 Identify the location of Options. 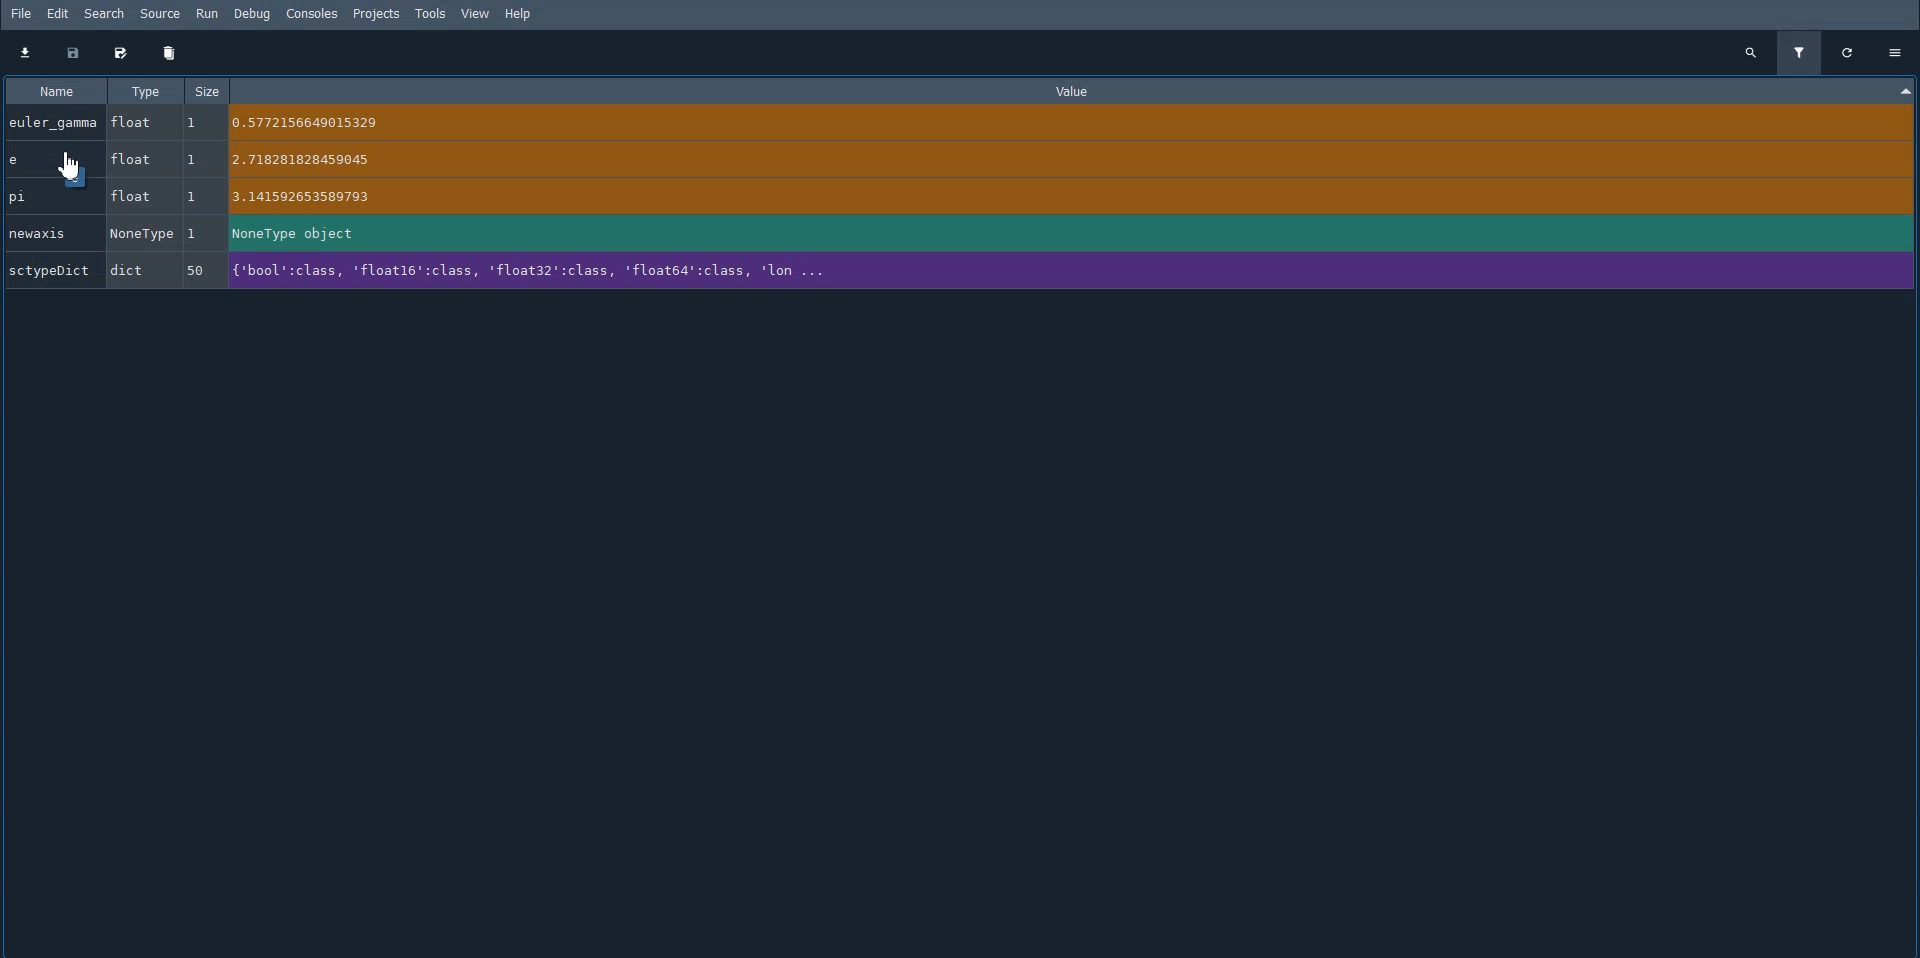
(1896, 51).